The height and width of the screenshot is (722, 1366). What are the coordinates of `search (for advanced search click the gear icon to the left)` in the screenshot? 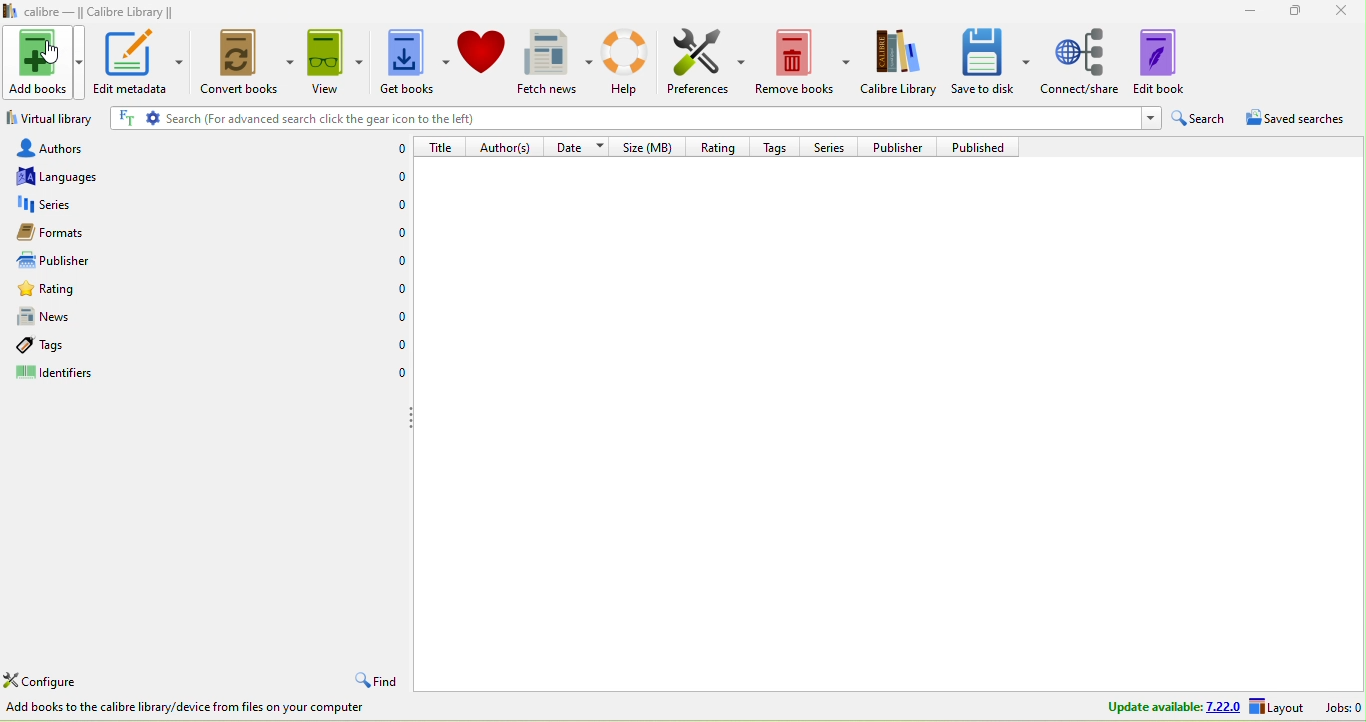 It's located at (620, 118).